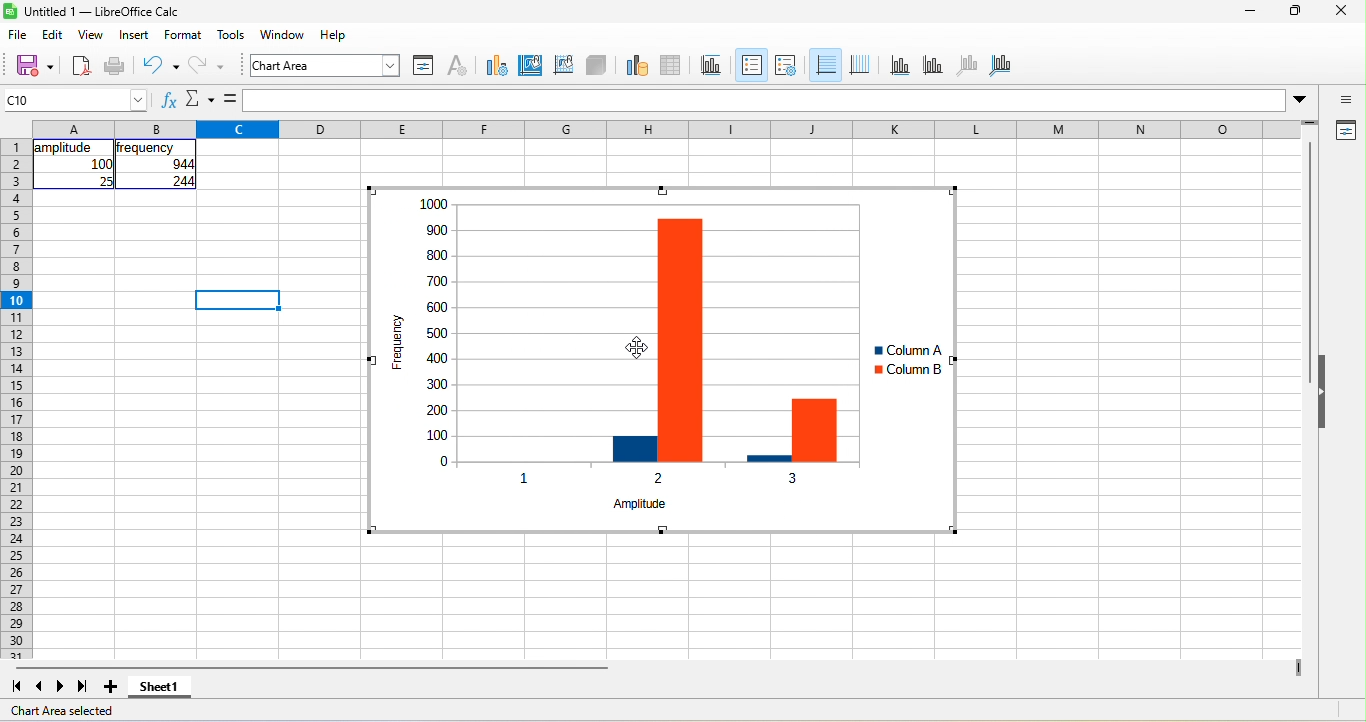 The image size is (1366, 722). What do you see at coordinates (16, 687) in the screenshot?
I see `first sheet` at bounding box center [16, 687].